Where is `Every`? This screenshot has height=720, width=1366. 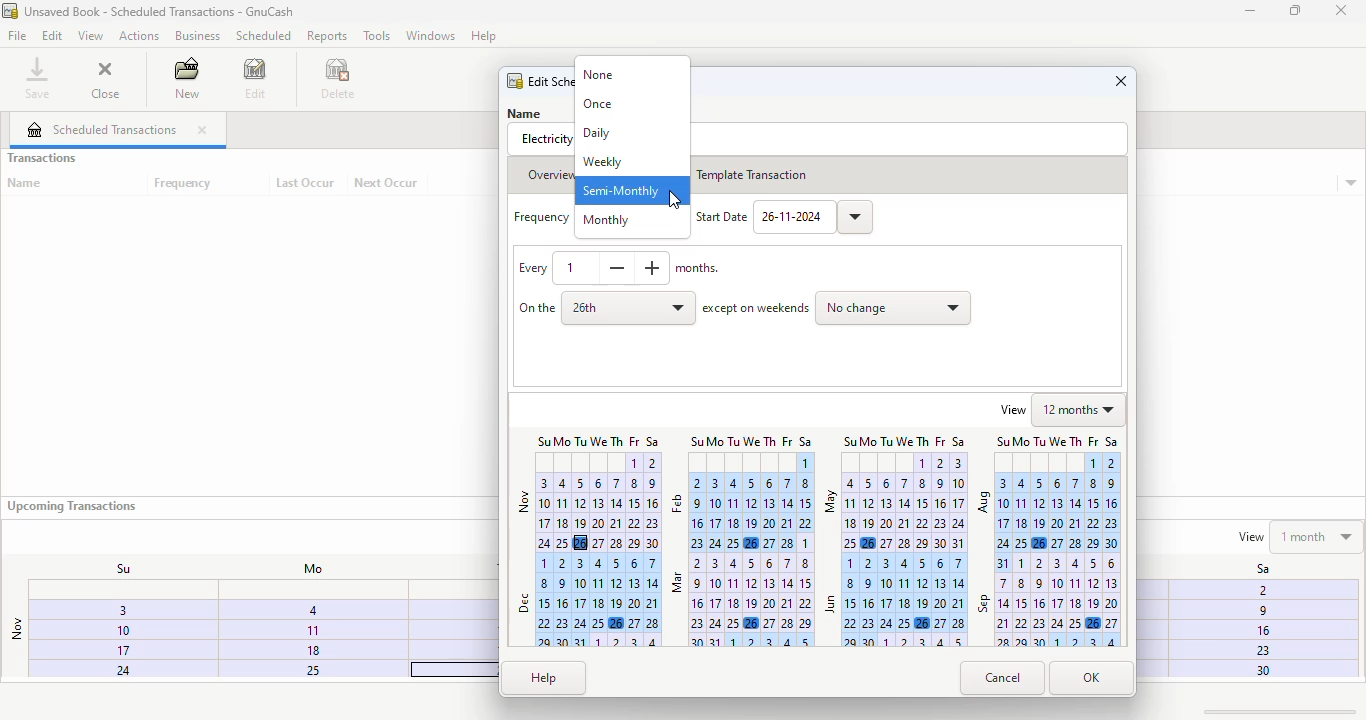 Every is located at coordinates (525, 268).